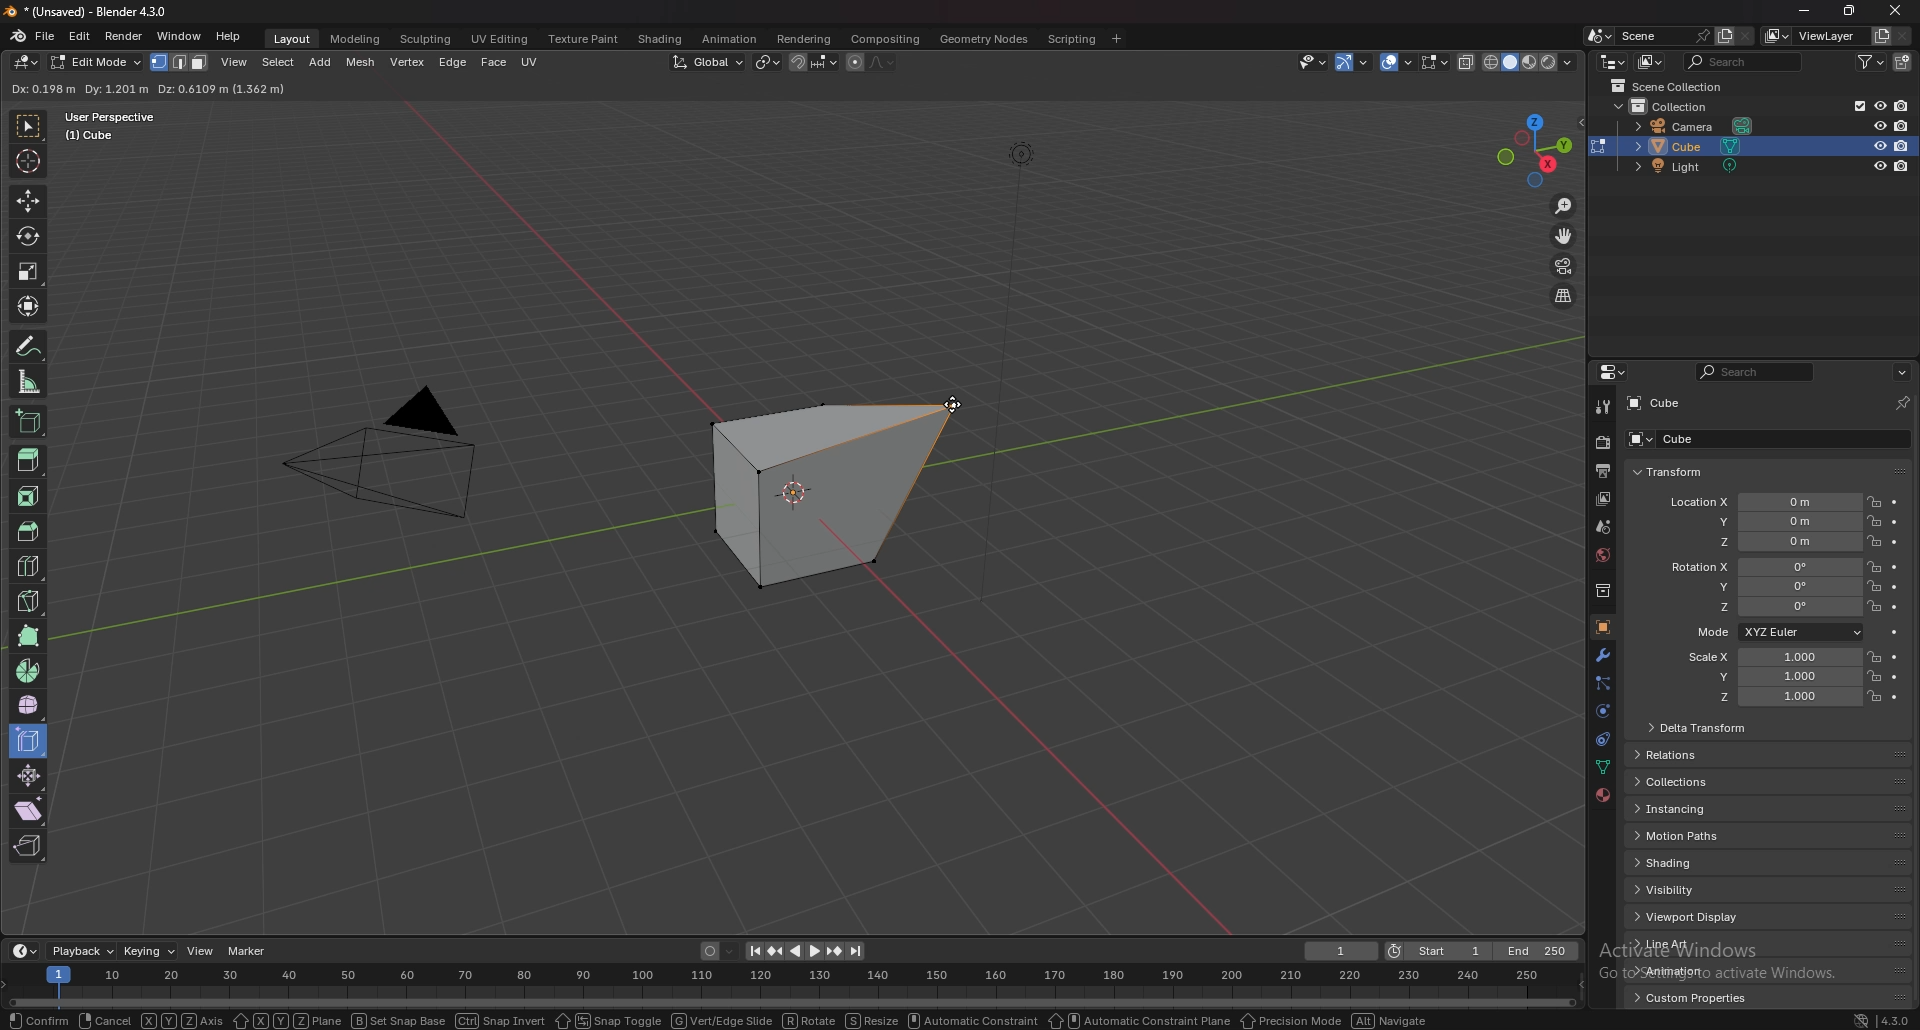  Describe the element at coordinates (16, 36) in the screenshot. I see `blender` at that location.